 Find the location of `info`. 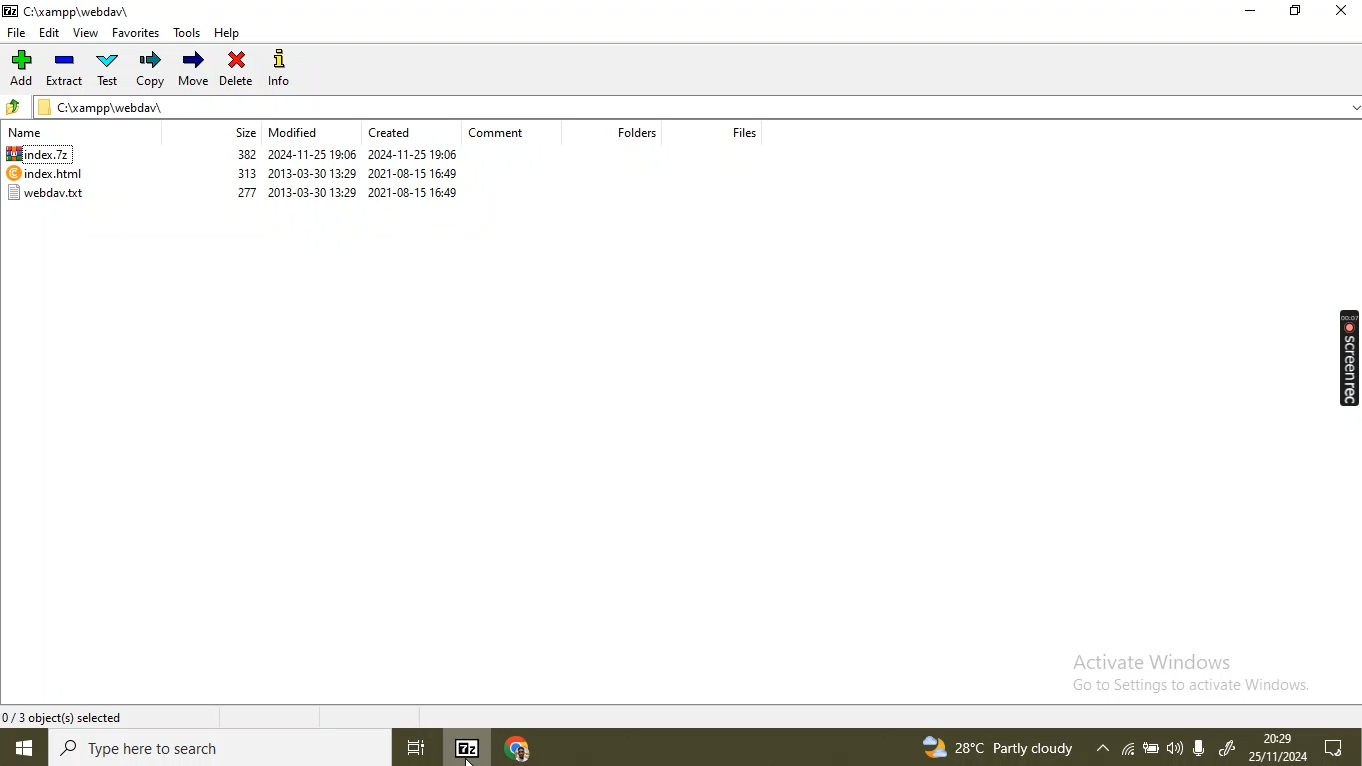

info is located at coordinates (280, 68).